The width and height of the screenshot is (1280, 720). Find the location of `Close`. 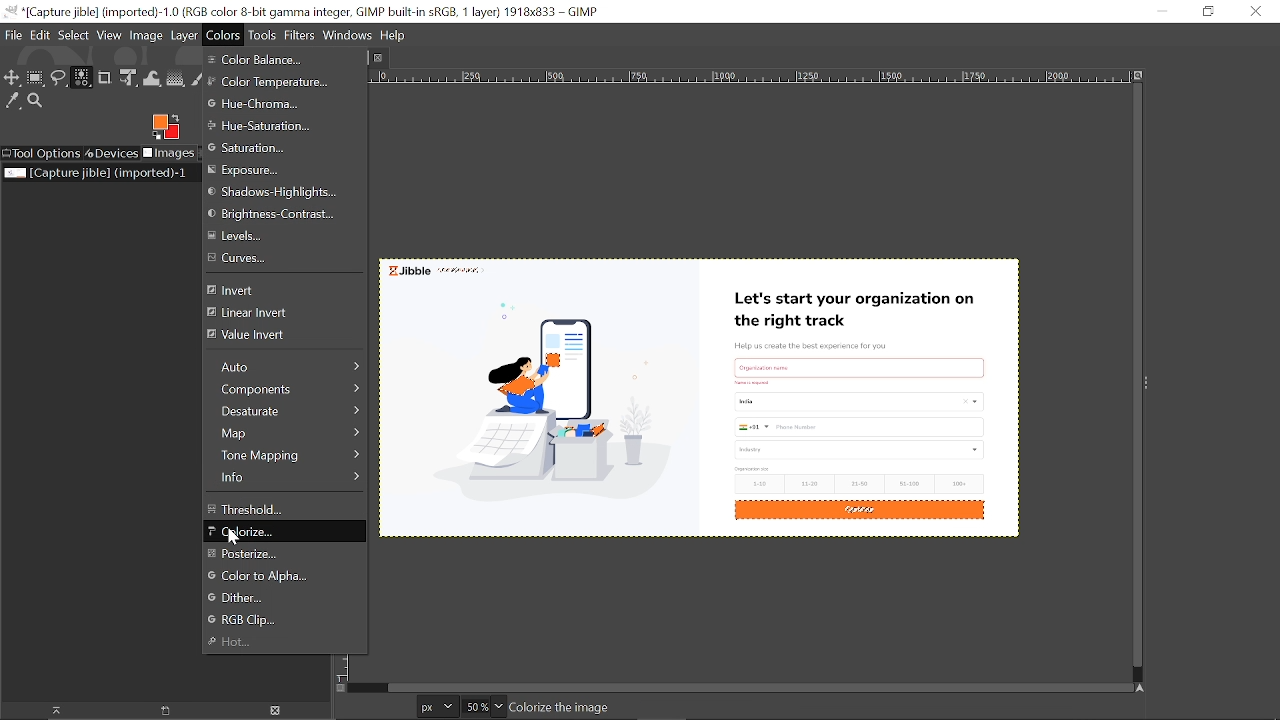

Close is located at coordinates (1255, 12).